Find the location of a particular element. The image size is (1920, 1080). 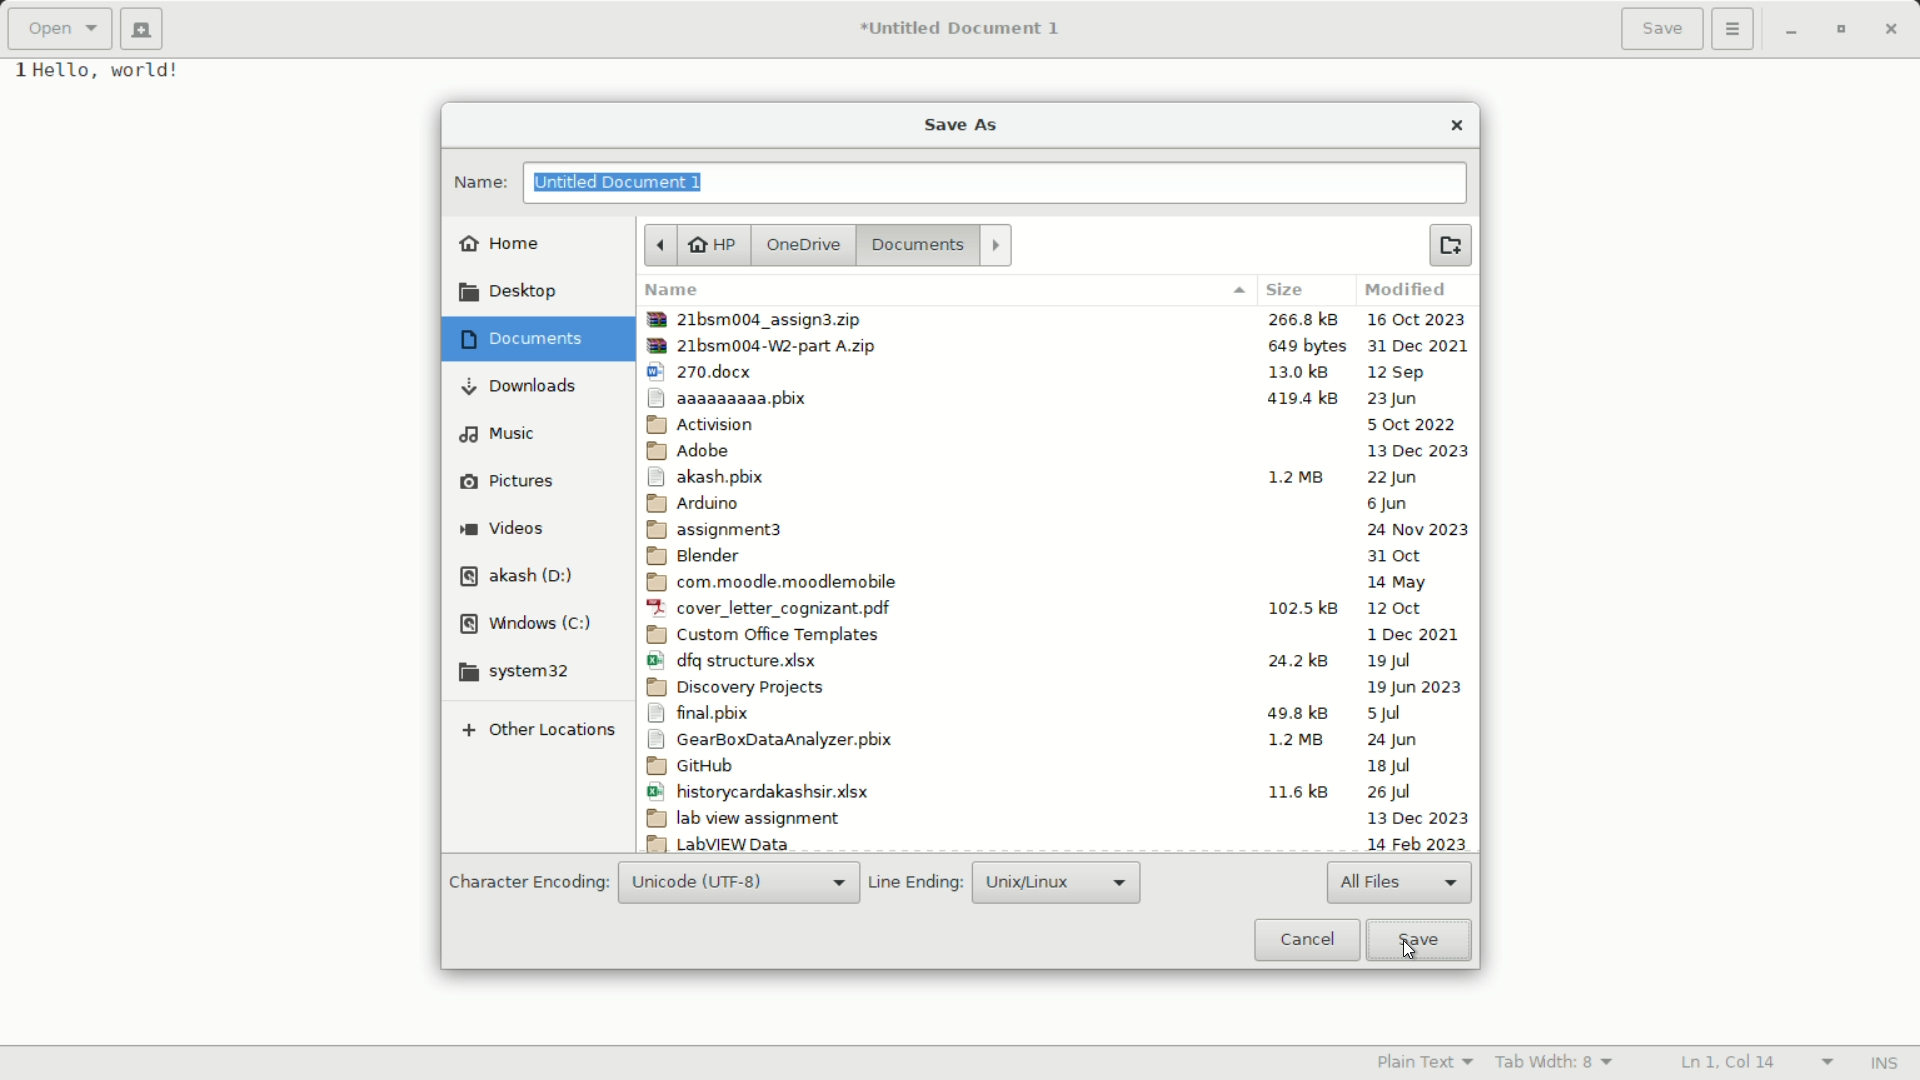

line encoding is located at coordinates (916, 885).